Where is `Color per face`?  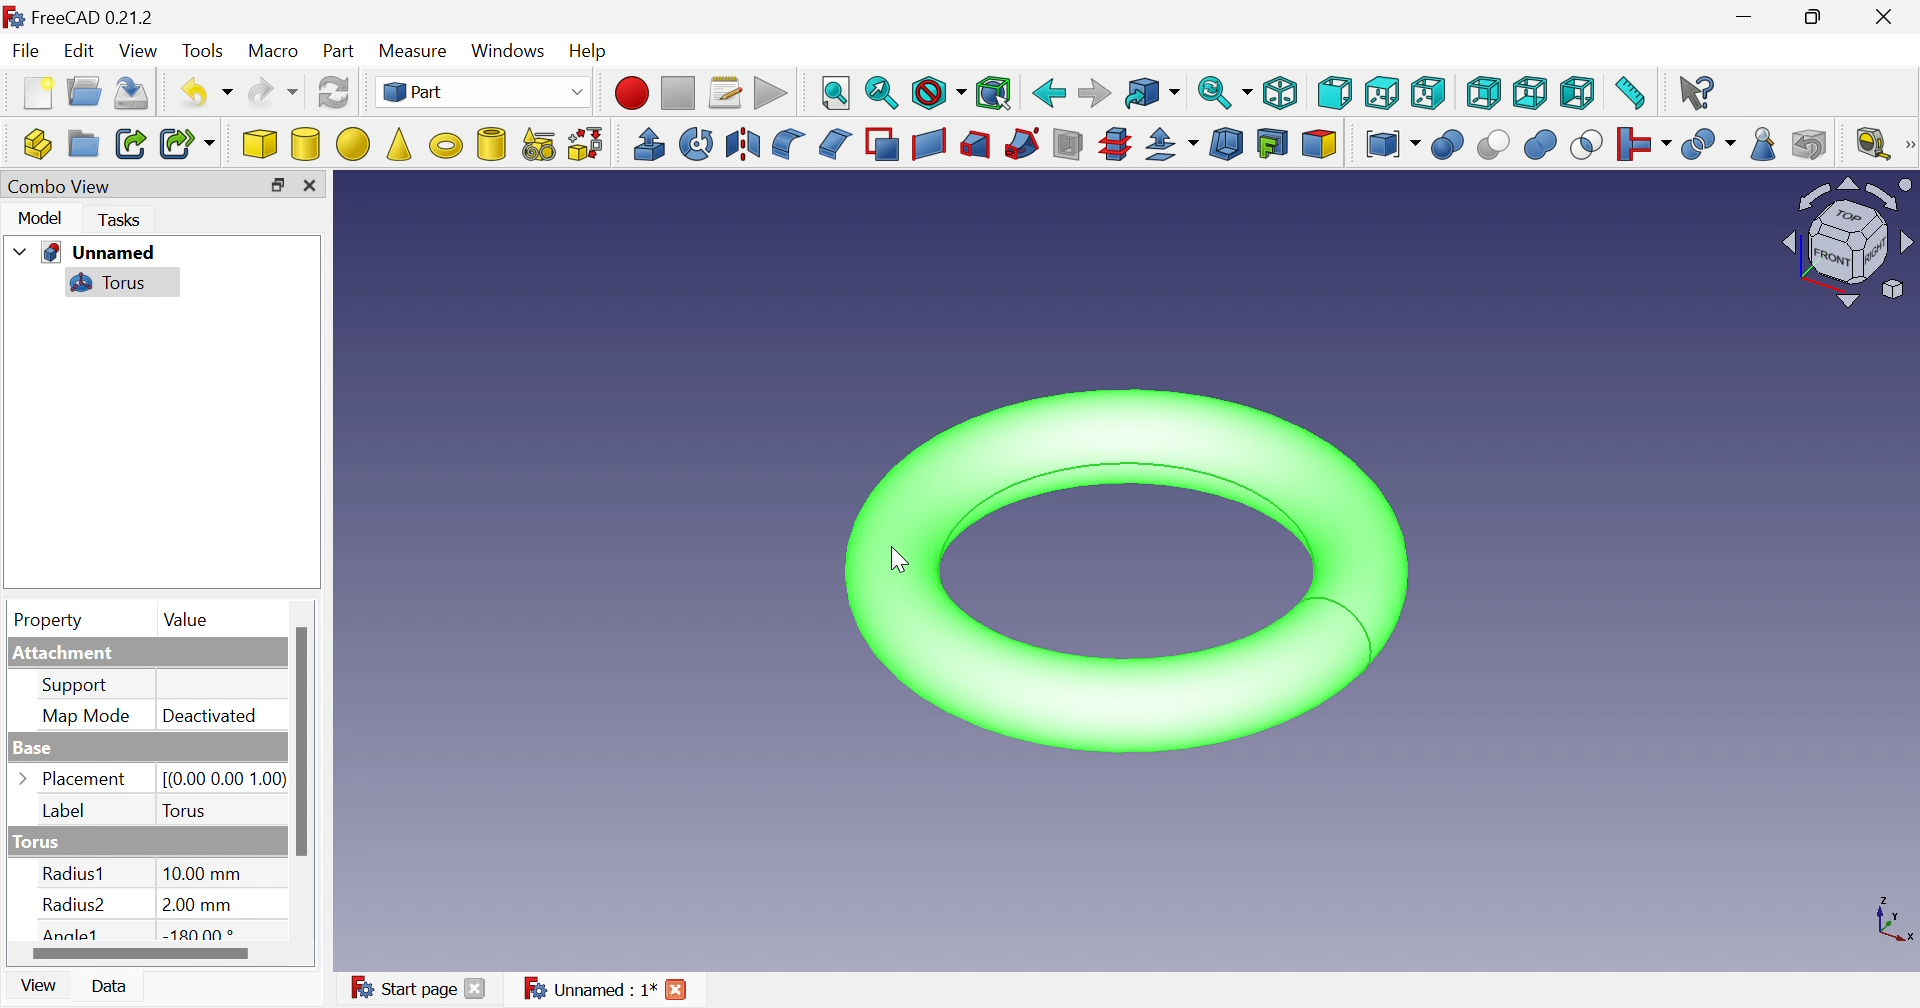
Color per face is located at coordinates (1321, 143).